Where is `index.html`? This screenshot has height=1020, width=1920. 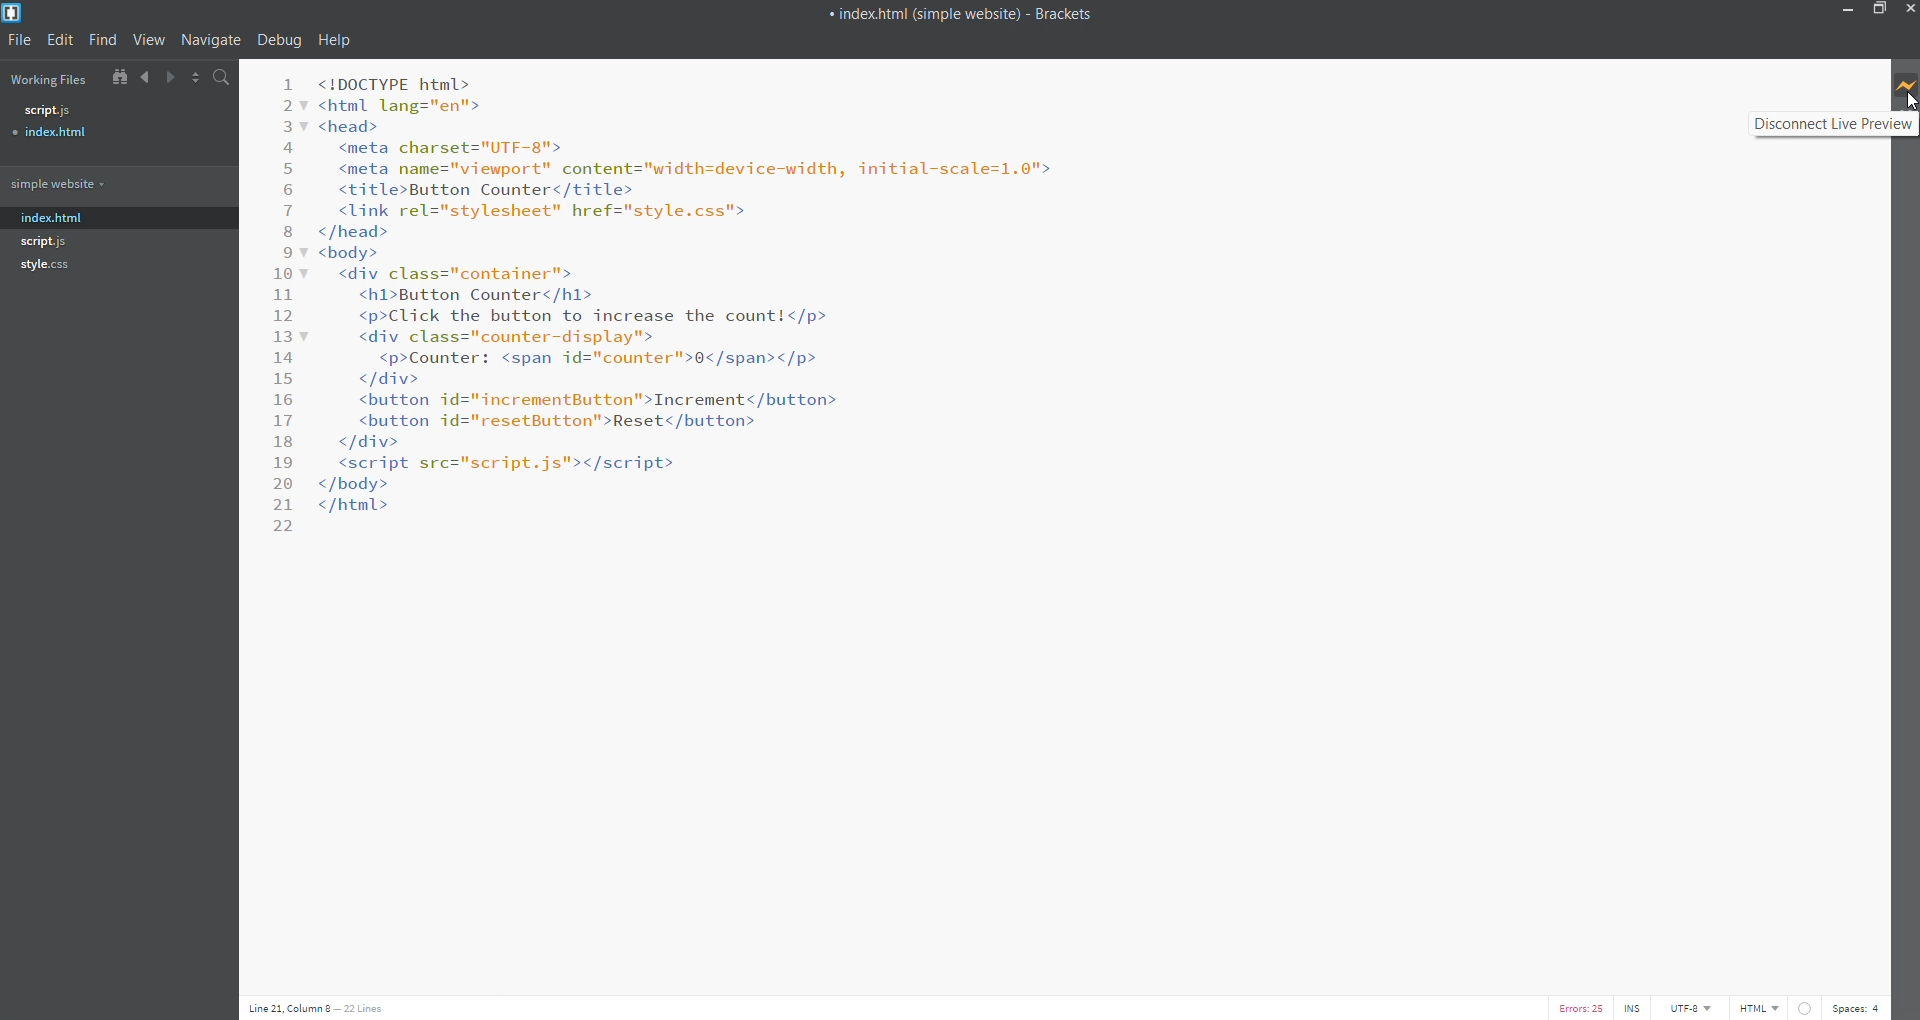
index.html is located at coordinates (62, 214).